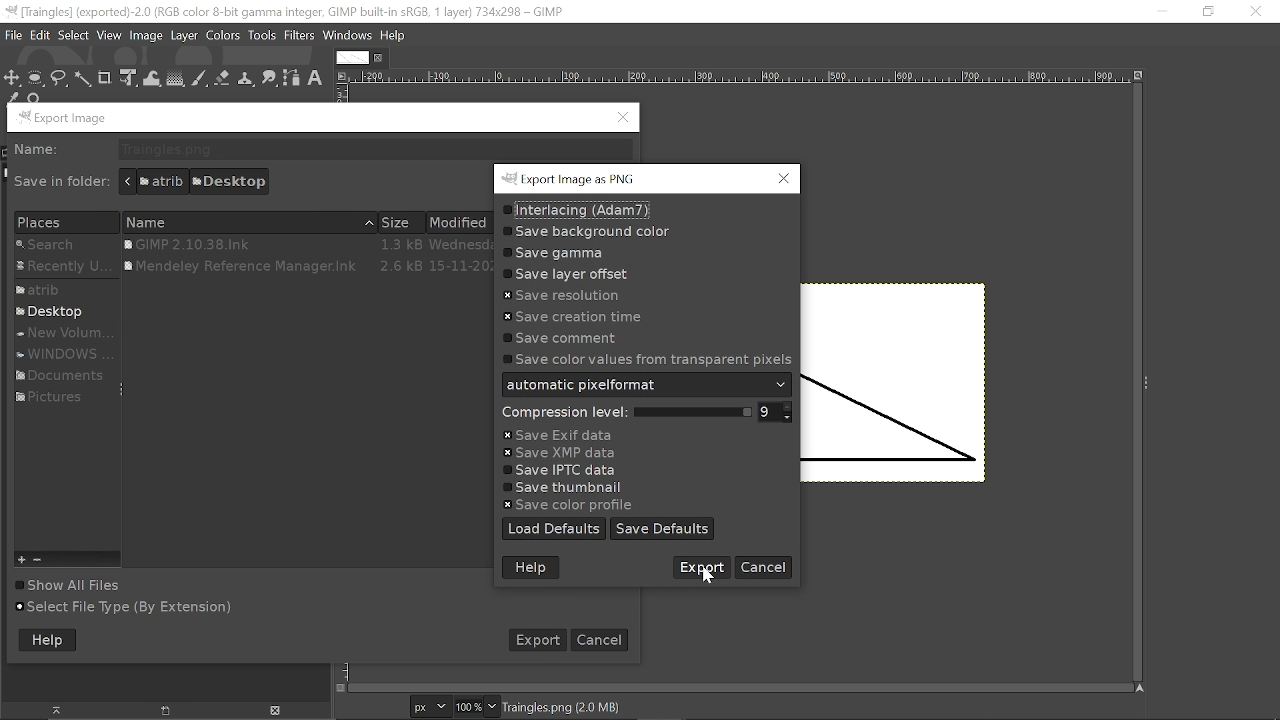 The width and height of the screenshot is (1280, 720). I want to click on Modified, so click(463, 223).